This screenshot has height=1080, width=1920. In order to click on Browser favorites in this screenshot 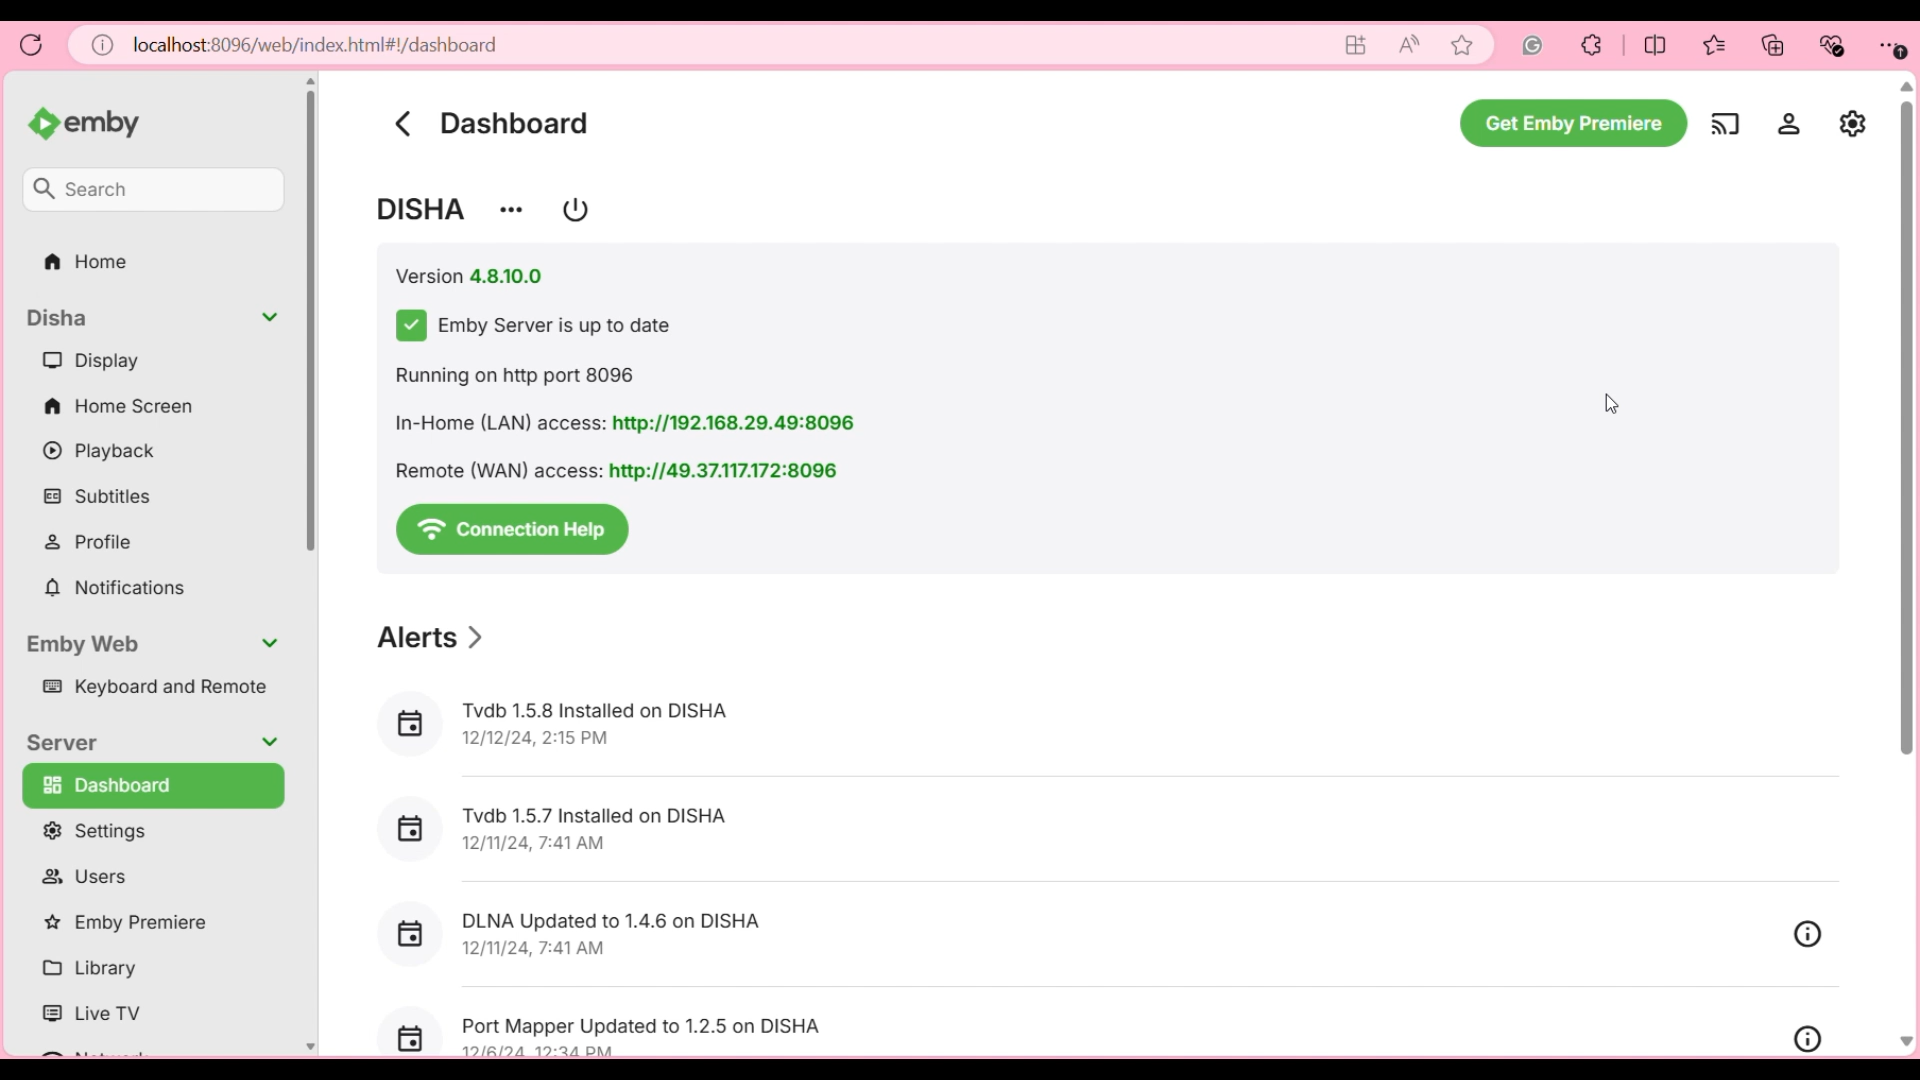, I will do `click(1715, 45)`.